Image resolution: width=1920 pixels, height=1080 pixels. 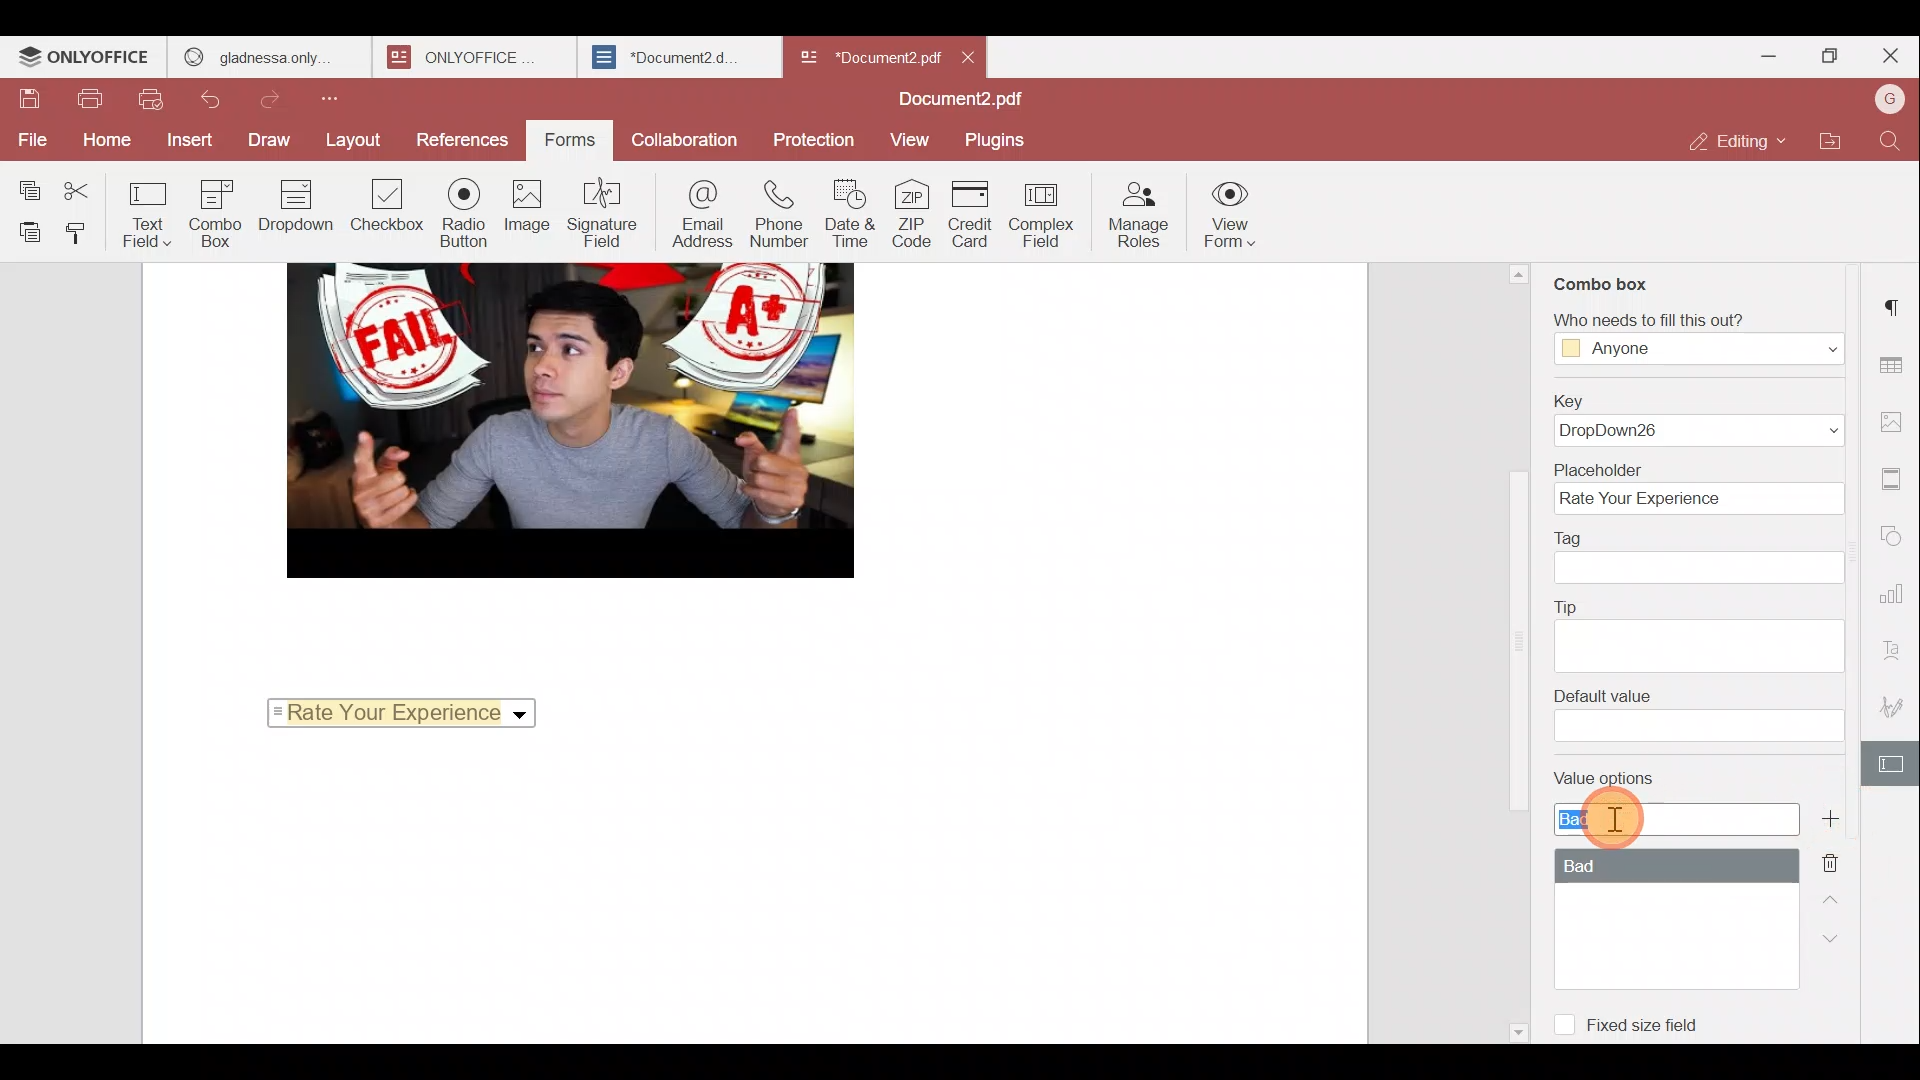 I want to click on File, so click(x=28, y=139).